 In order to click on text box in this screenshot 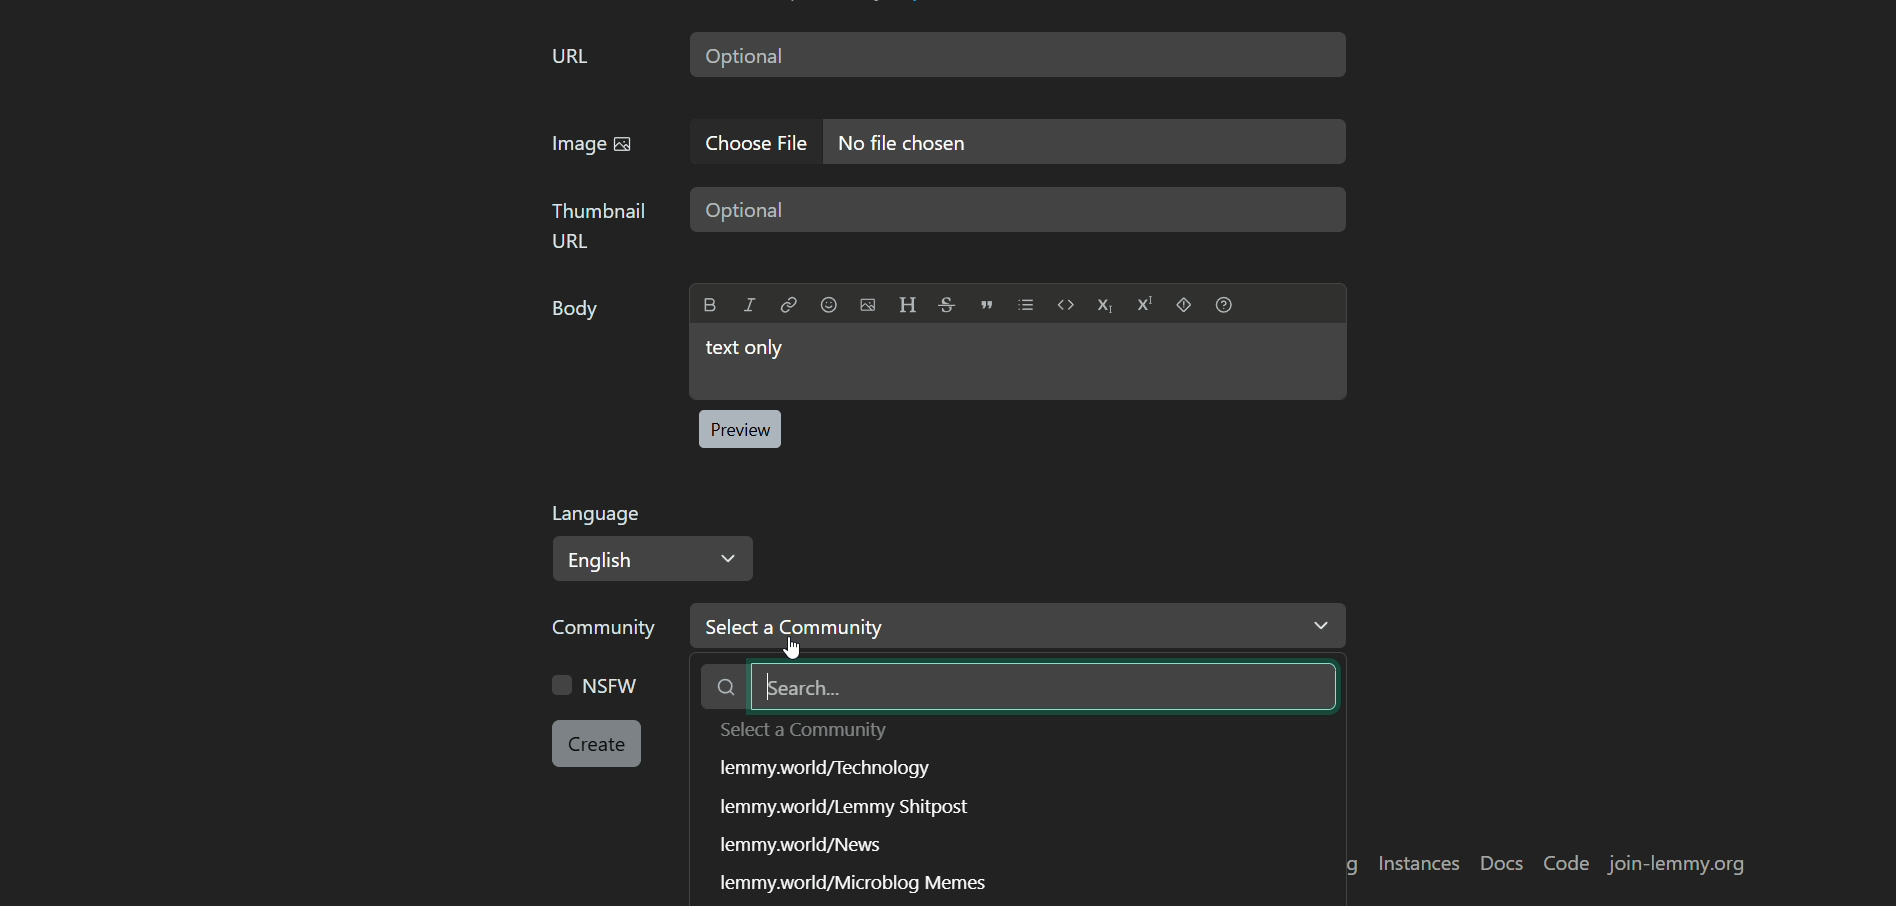, I will do `click(1017, 362)`.